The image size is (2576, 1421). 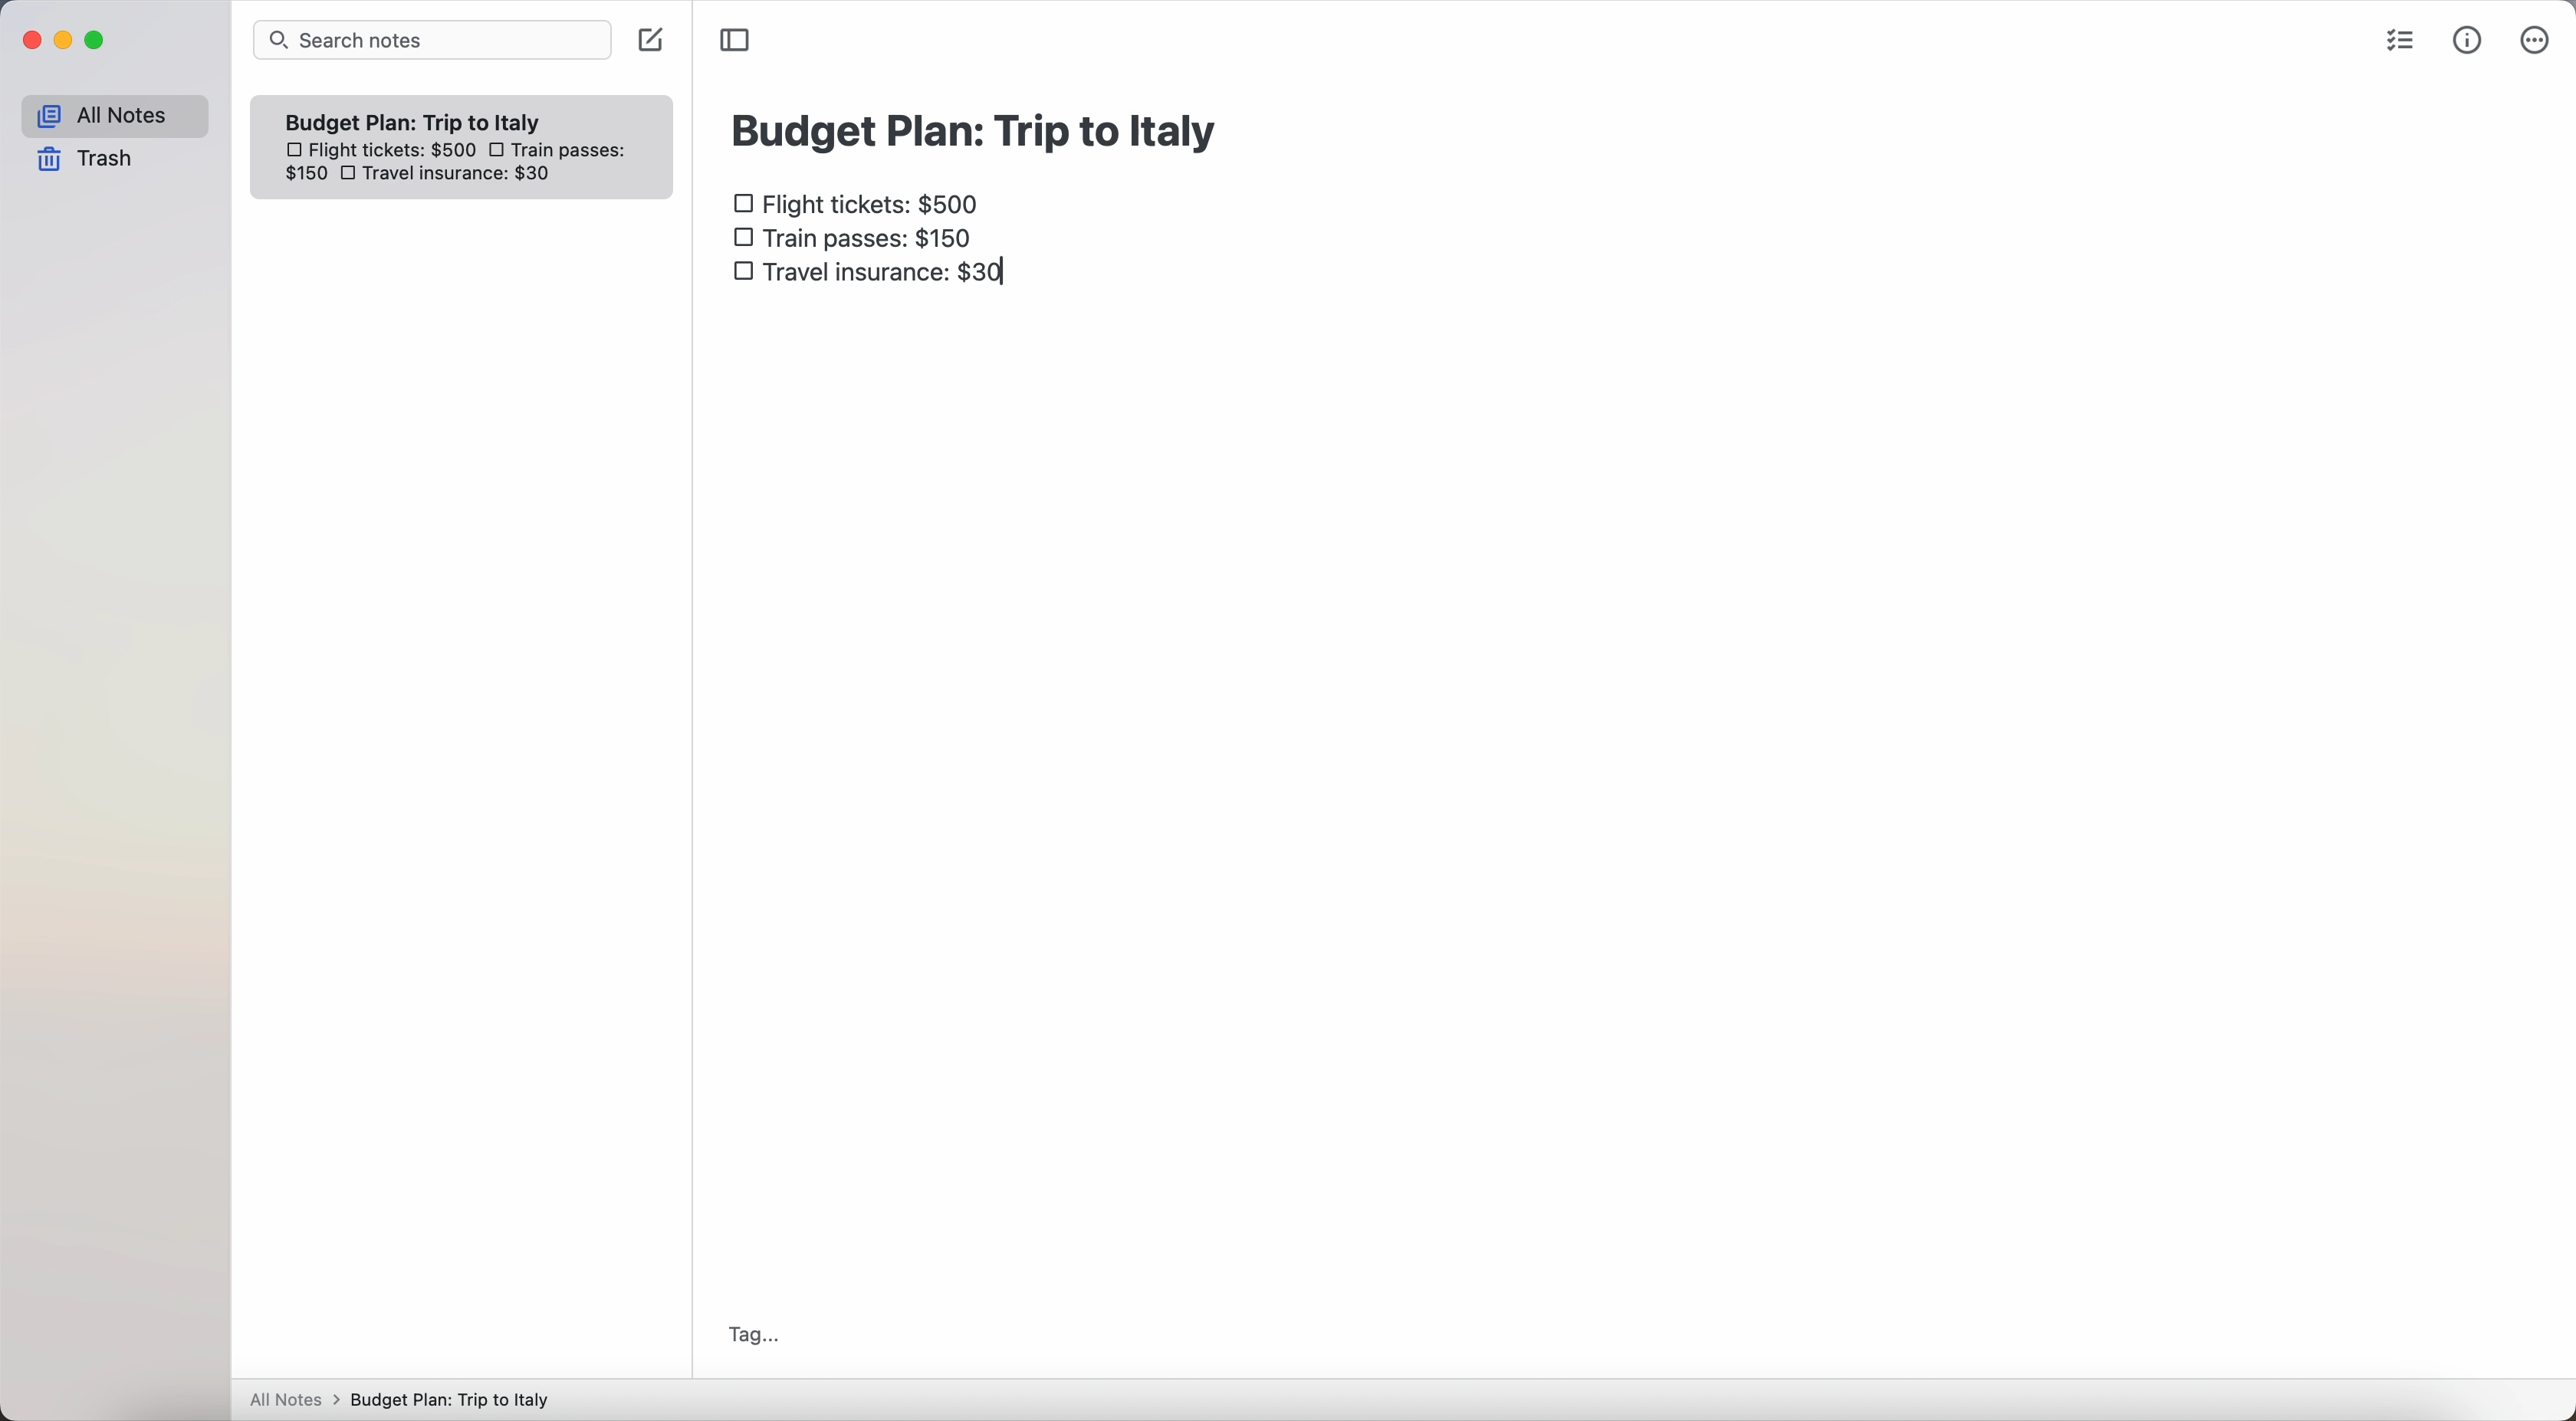 What do you see at coordinates (979, 128) in the screenshot?
I see `budget plan: trip to Italy` at bounding box center [979, 128].